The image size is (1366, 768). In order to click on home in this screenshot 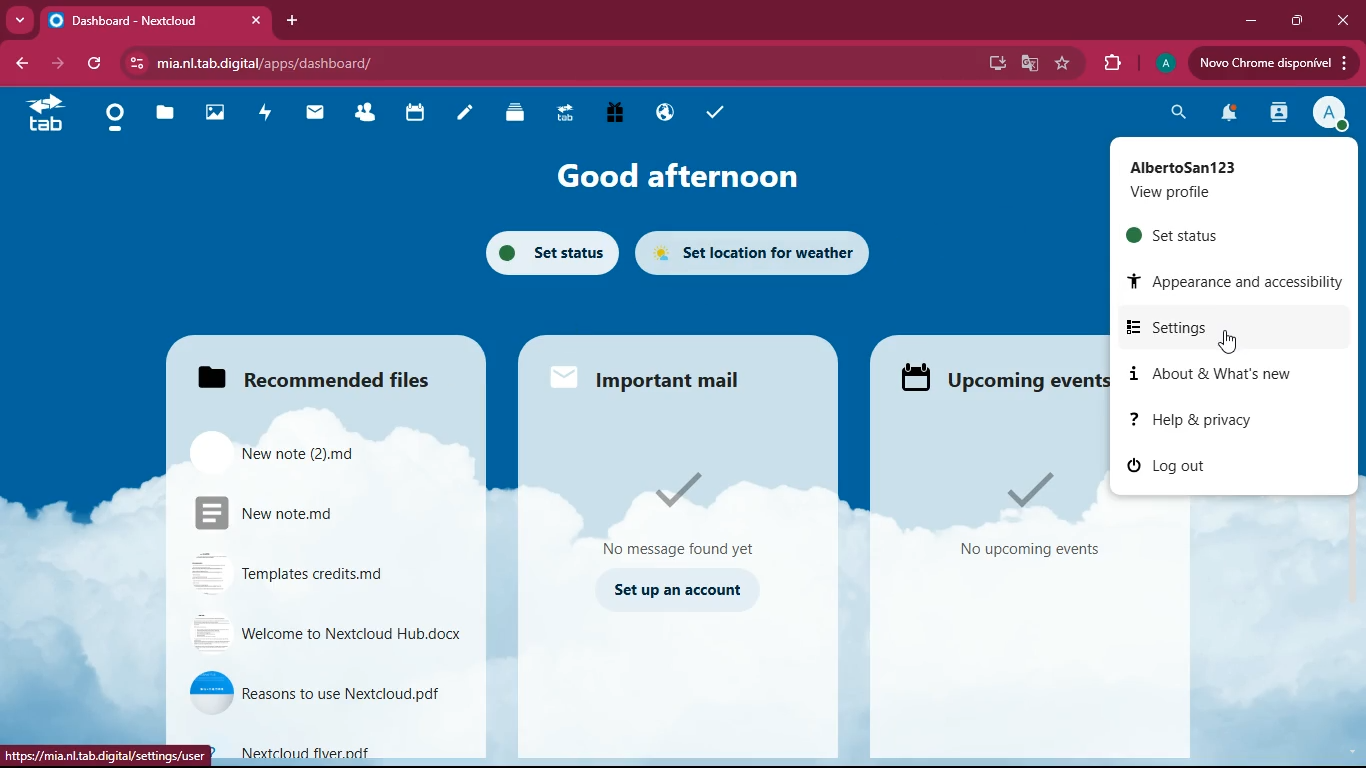, I will do `click(114, 117)`.